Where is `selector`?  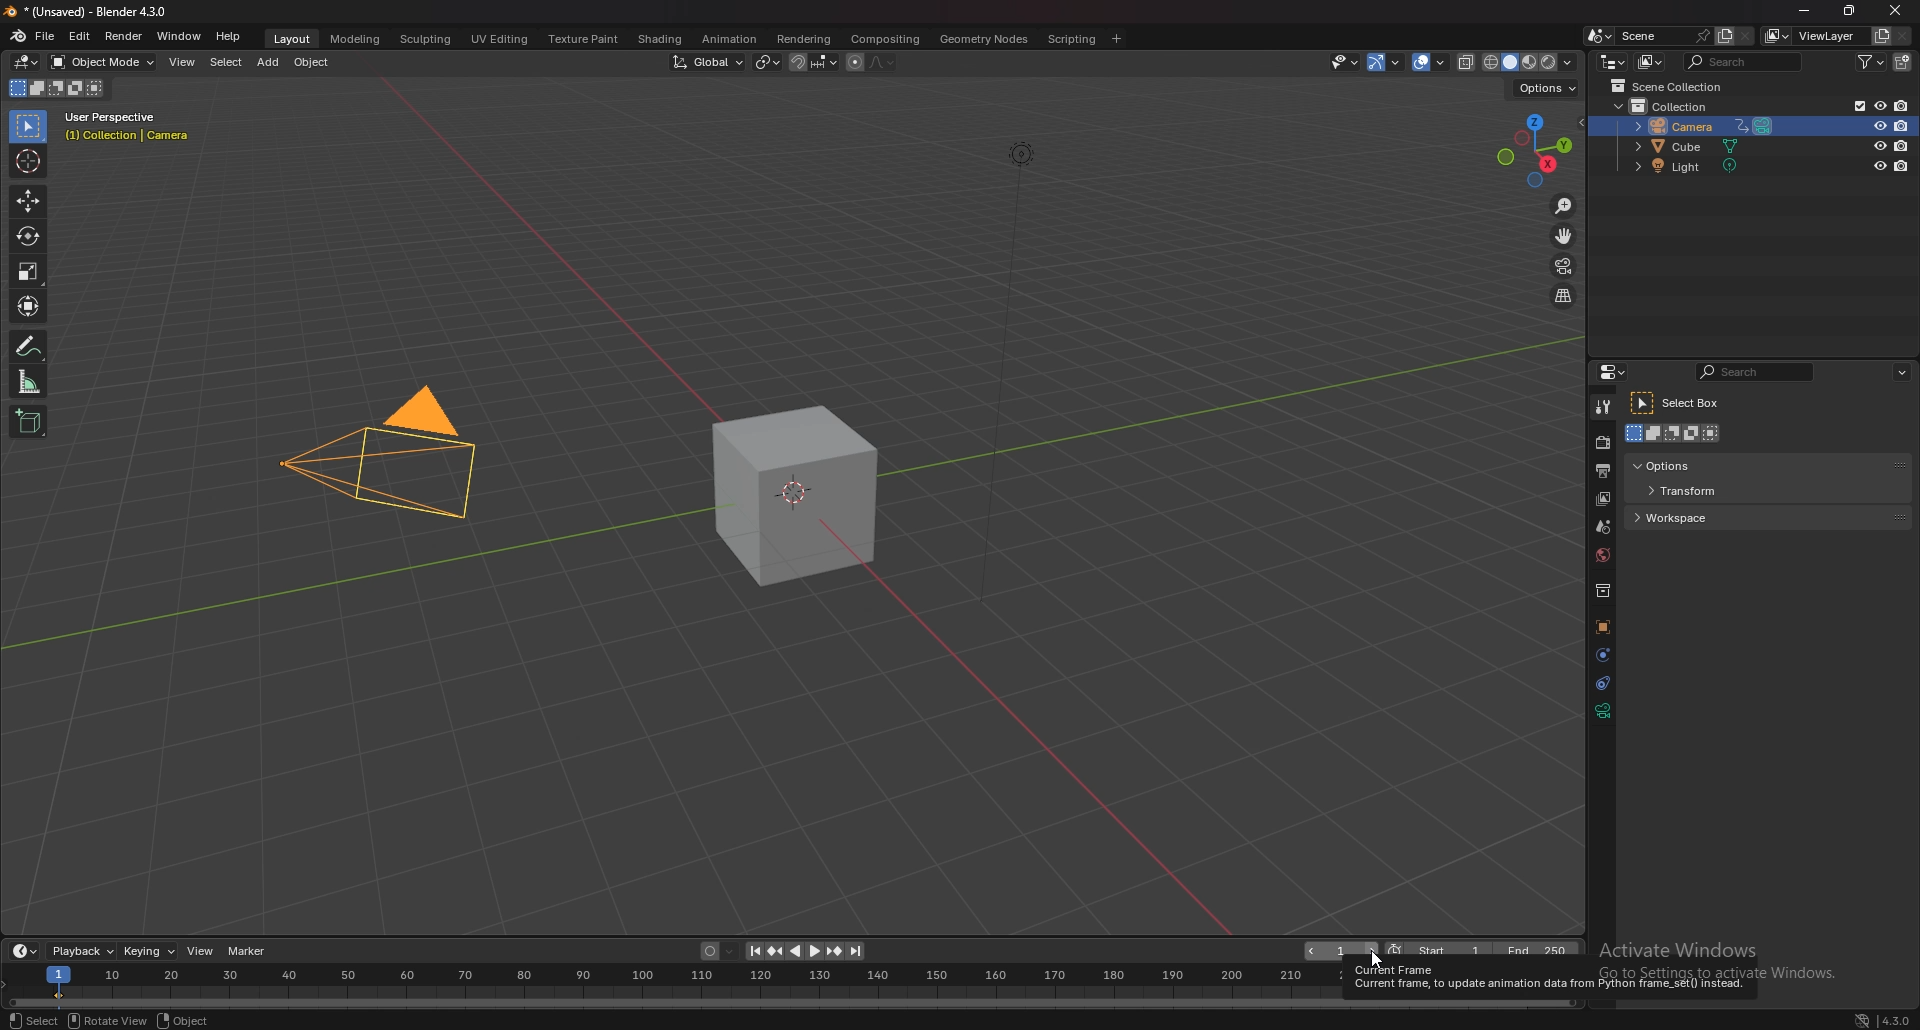
selector is located at coordinates (28, 127).